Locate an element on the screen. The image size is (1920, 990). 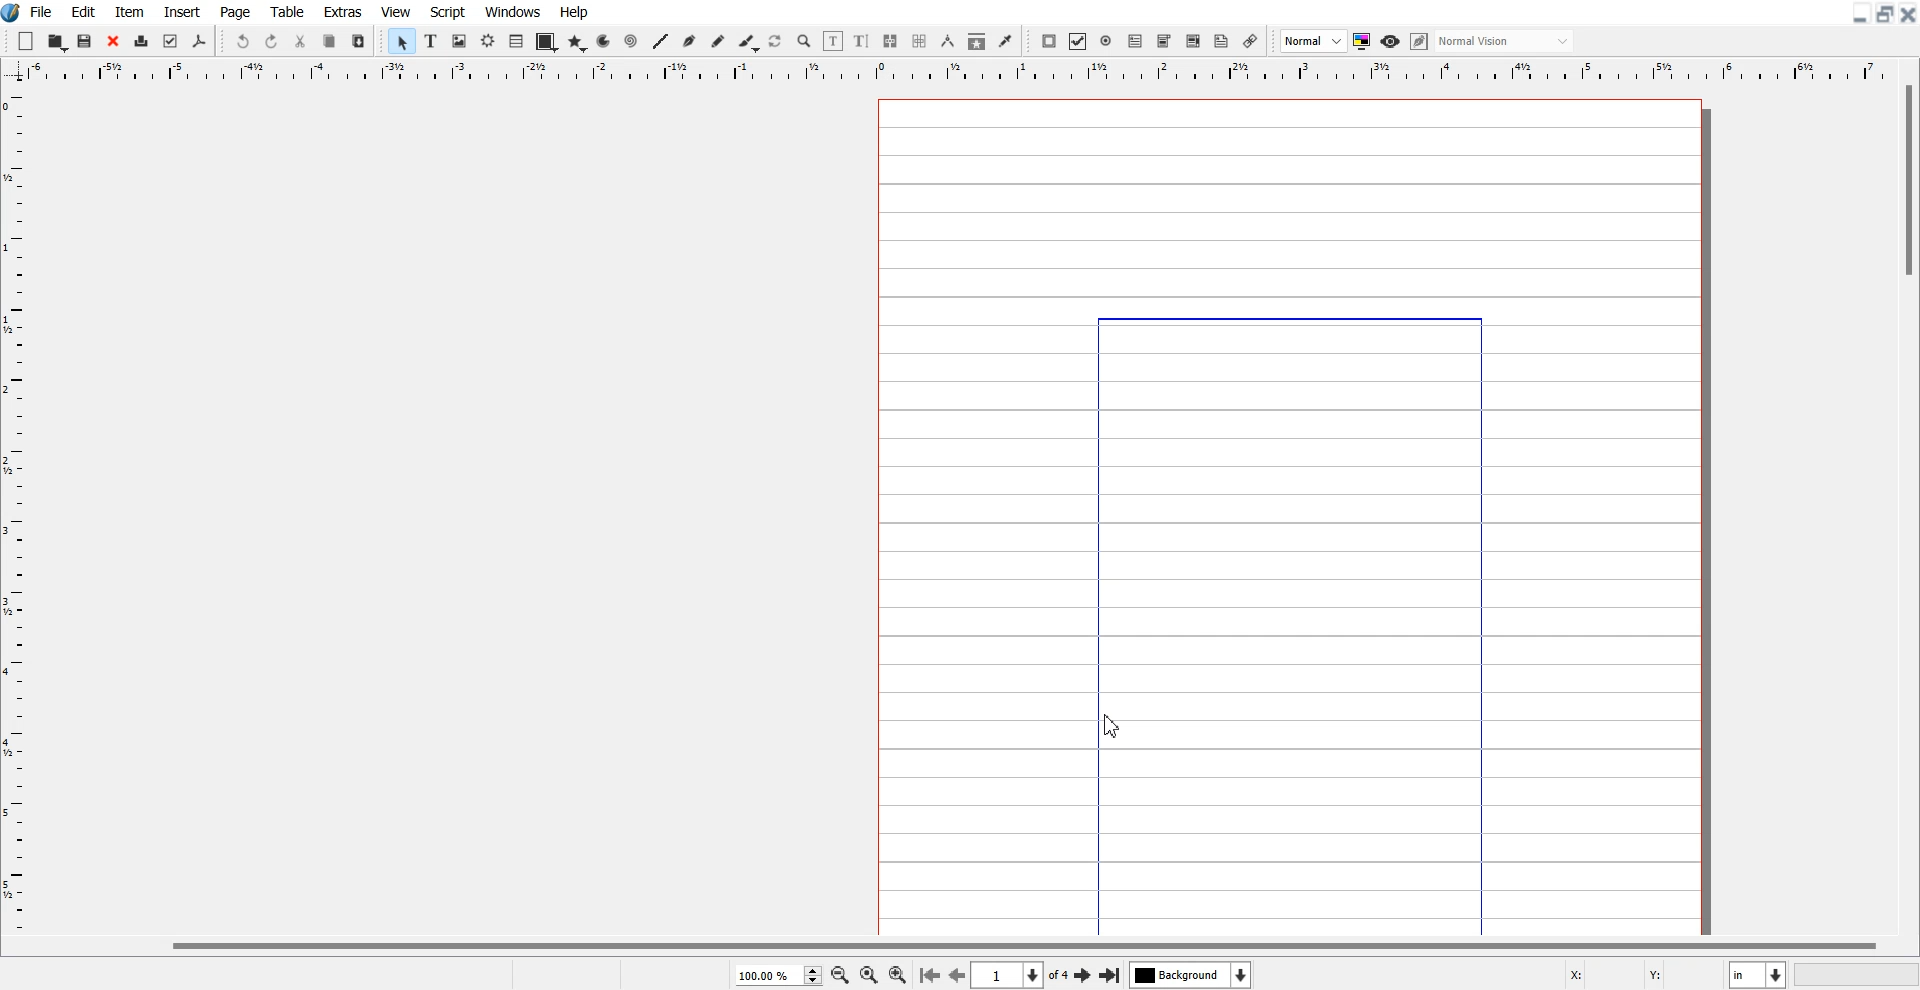
Select Item is located at coordinates (402, 43).